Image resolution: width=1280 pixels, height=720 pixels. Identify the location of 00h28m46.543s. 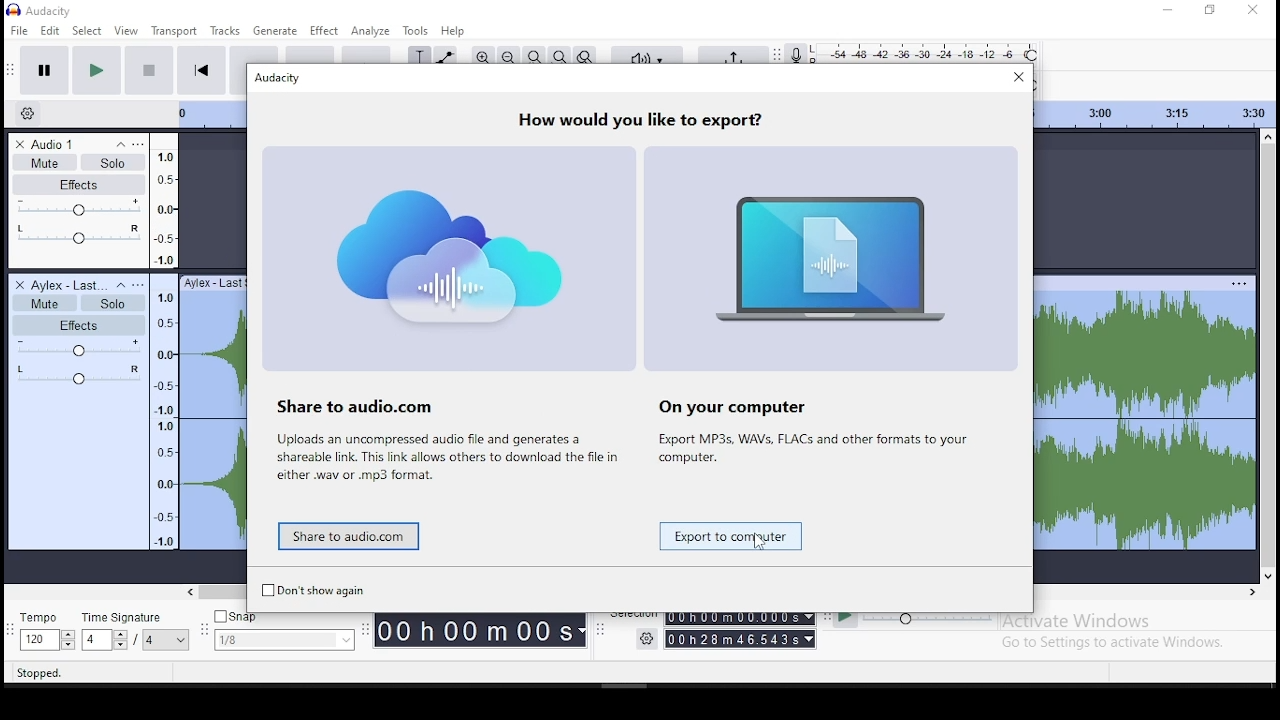
(740, 640).